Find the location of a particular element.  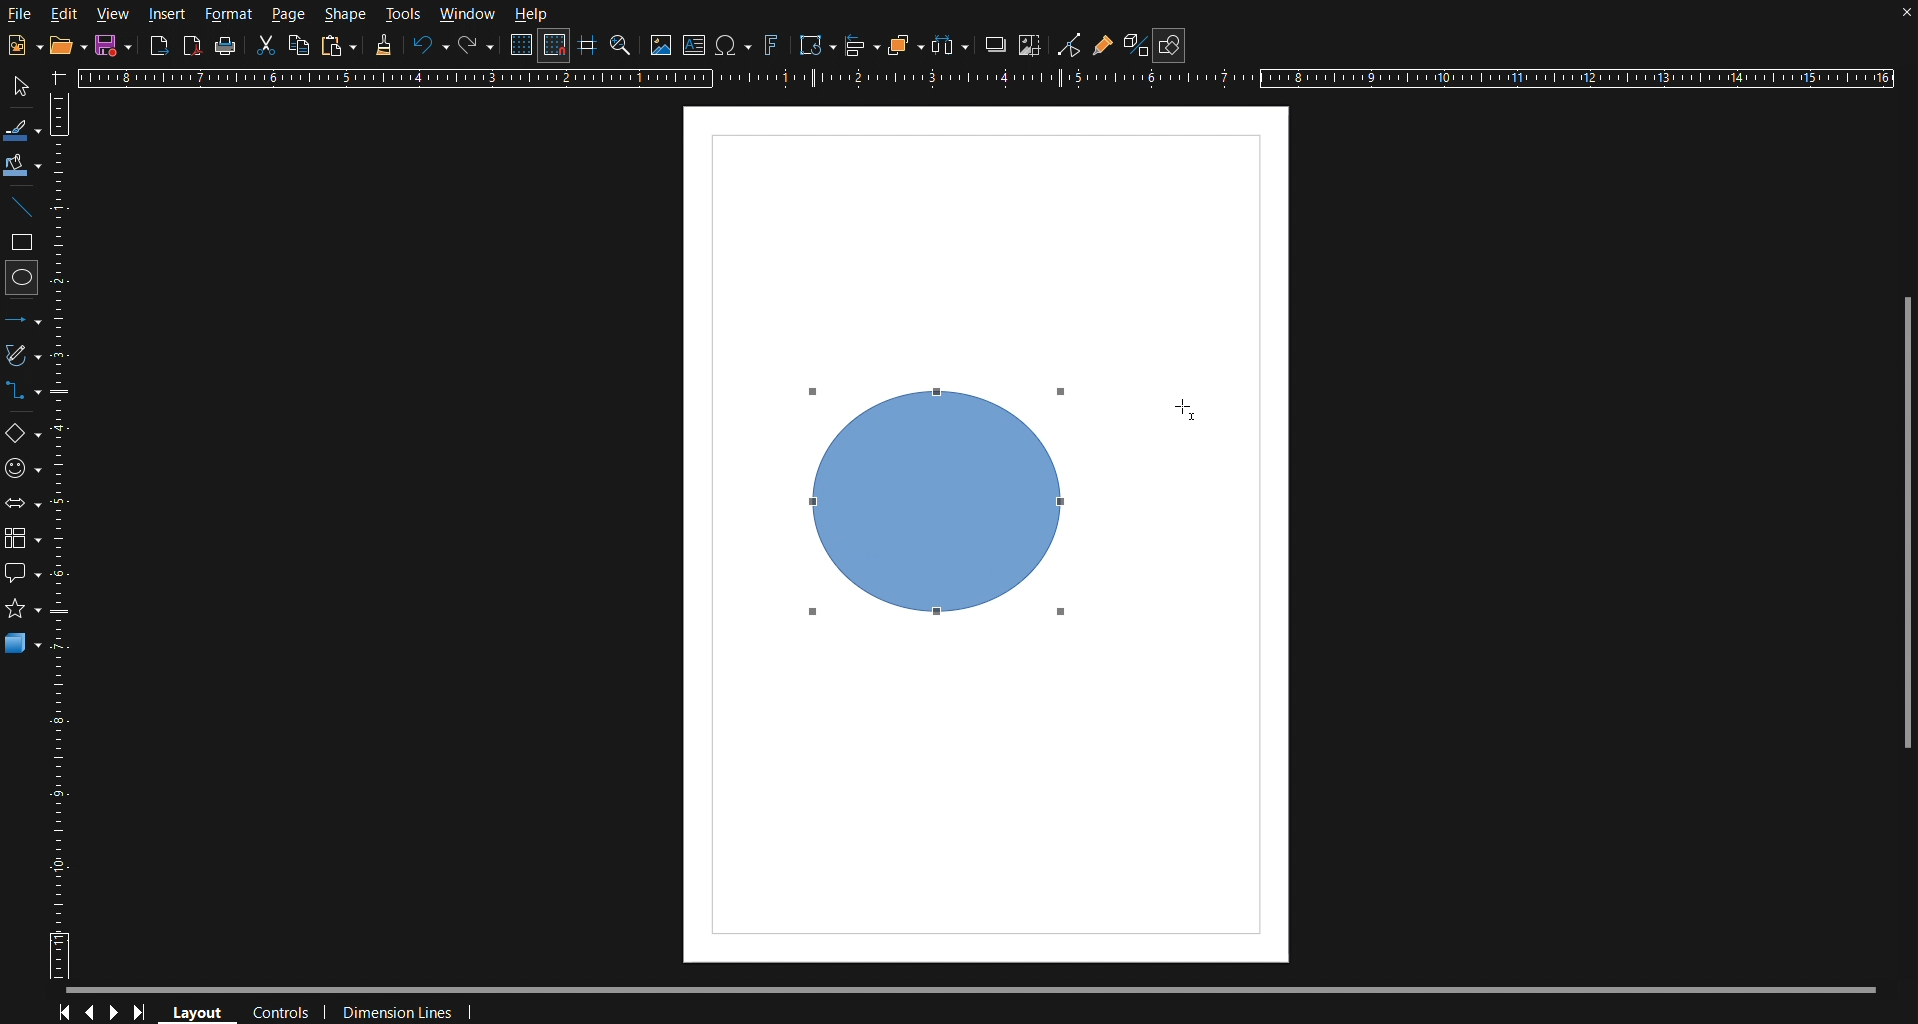

Copy is located at coordinates (299, 45).